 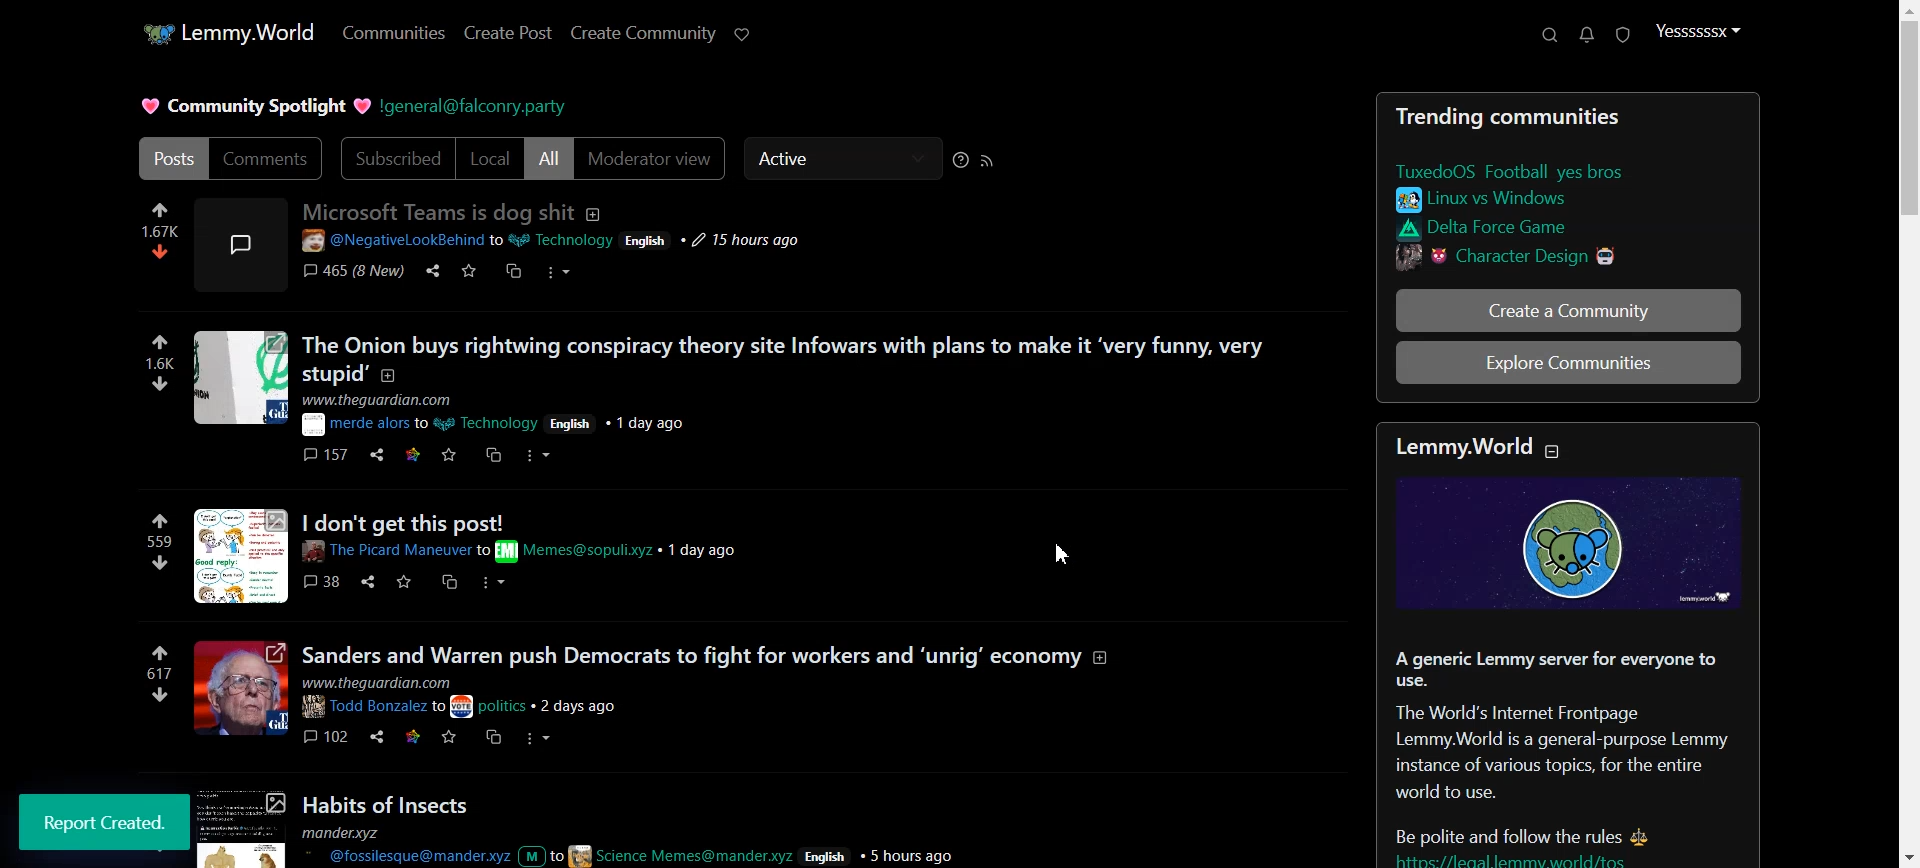 What do you see at coordinates (1623, 36) in the screenshot?
I see `Unread Report` at bounding box center [1623, 36].